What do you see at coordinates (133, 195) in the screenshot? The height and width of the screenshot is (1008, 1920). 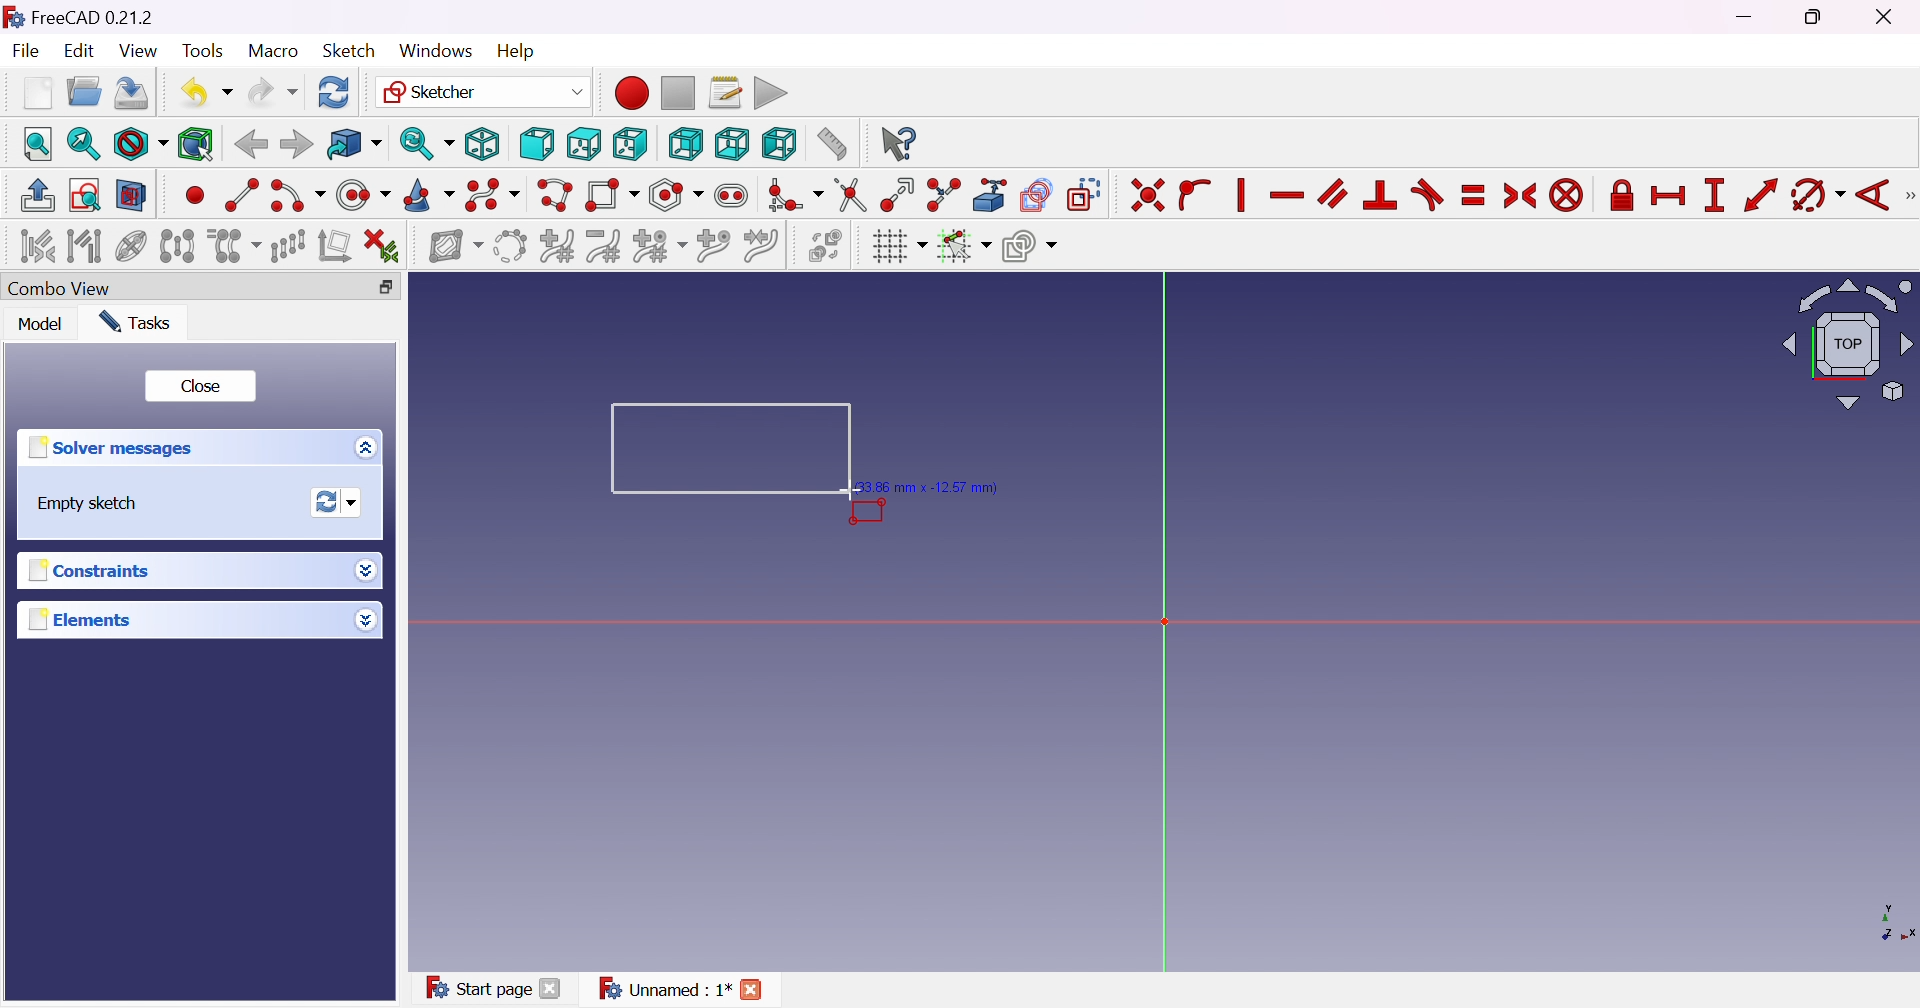 I see `View section` at bounding box center [133, 195].